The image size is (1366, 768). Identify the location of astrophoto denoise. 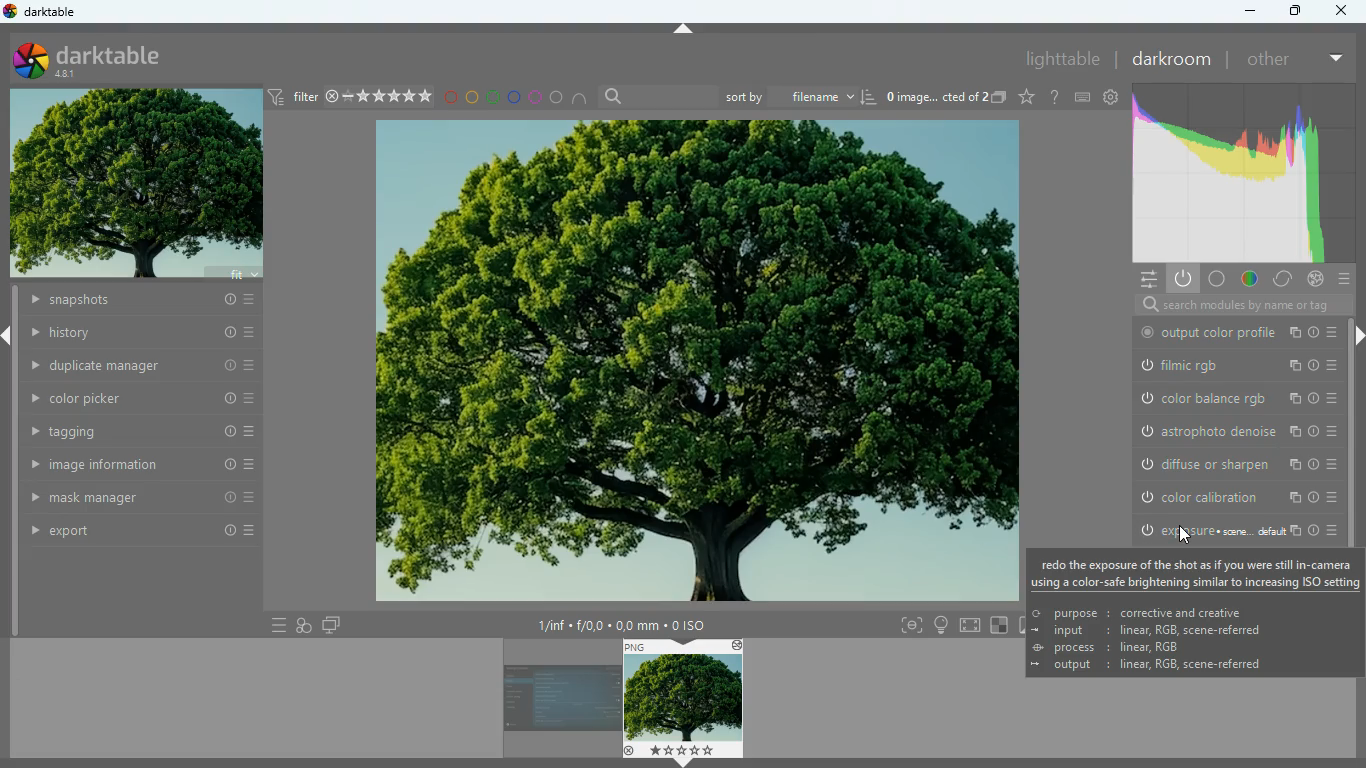
(1233, 431).